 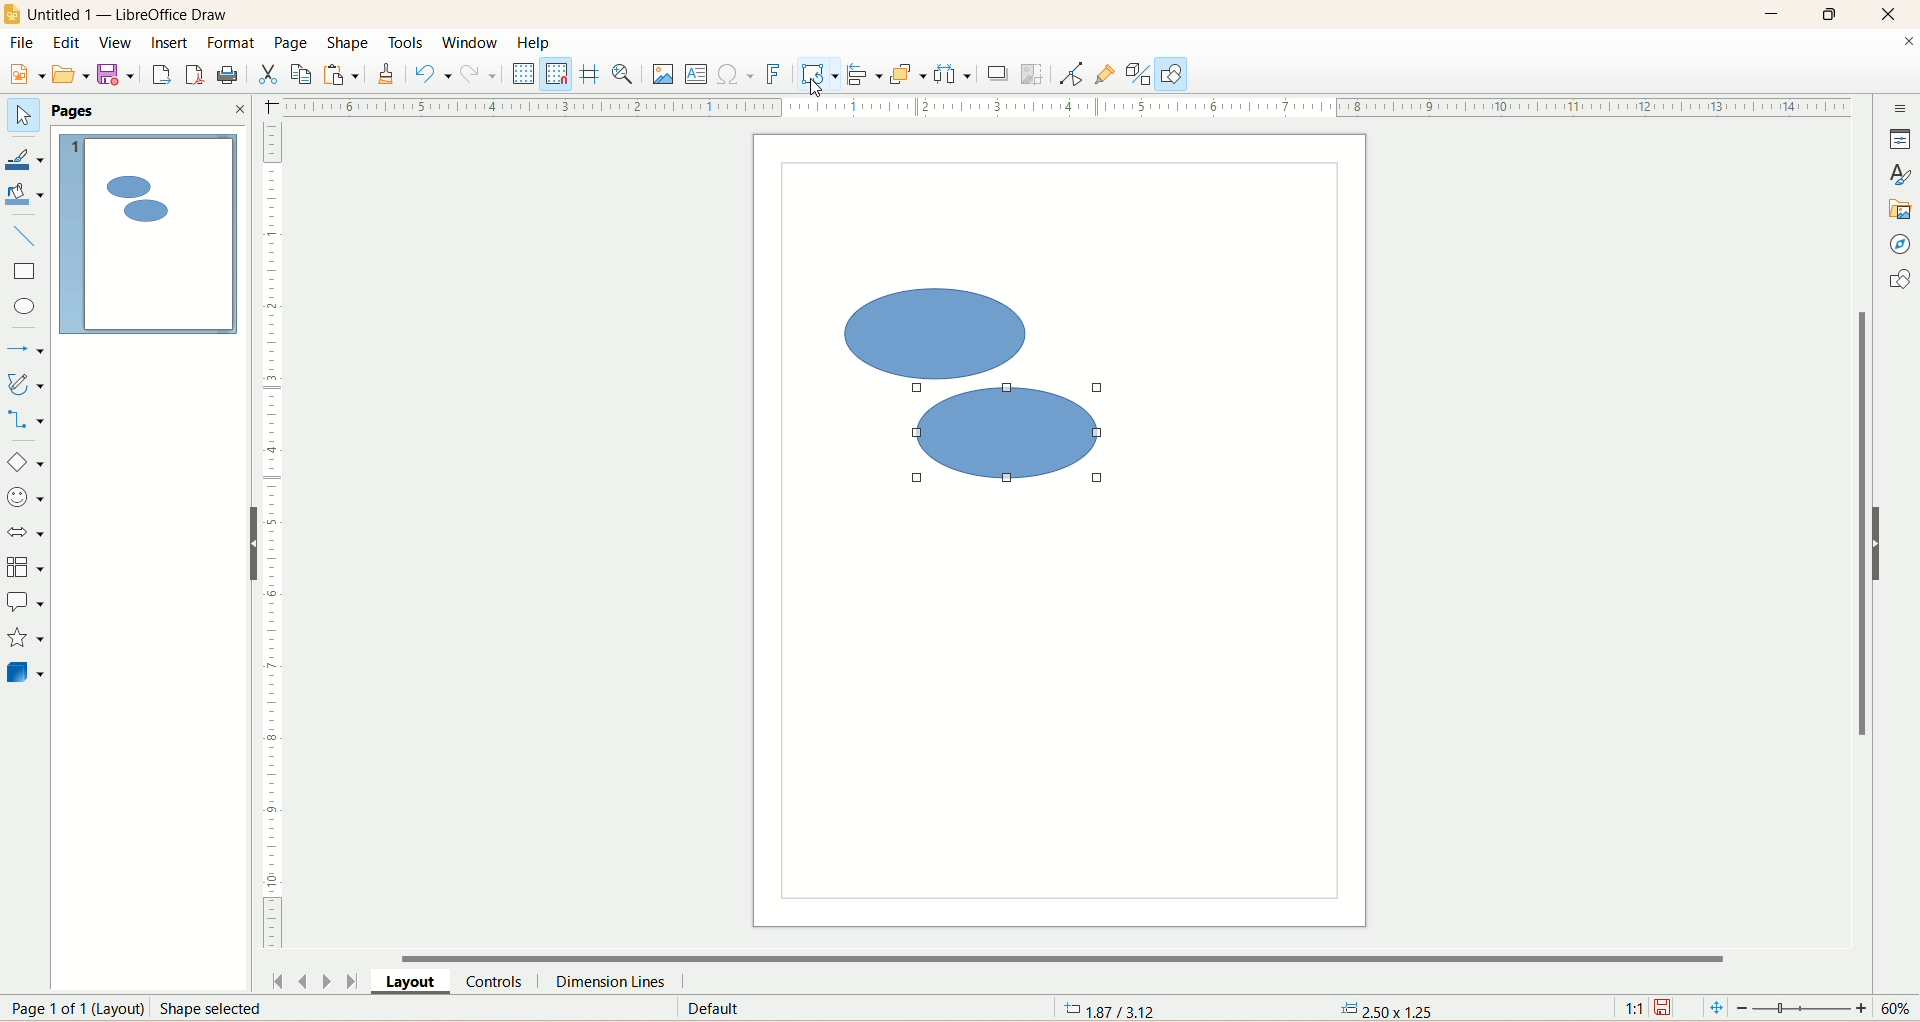 What do you see at coordinates (26, 42) in the screenshot?
I see `file` at bounding box center [26, 42].